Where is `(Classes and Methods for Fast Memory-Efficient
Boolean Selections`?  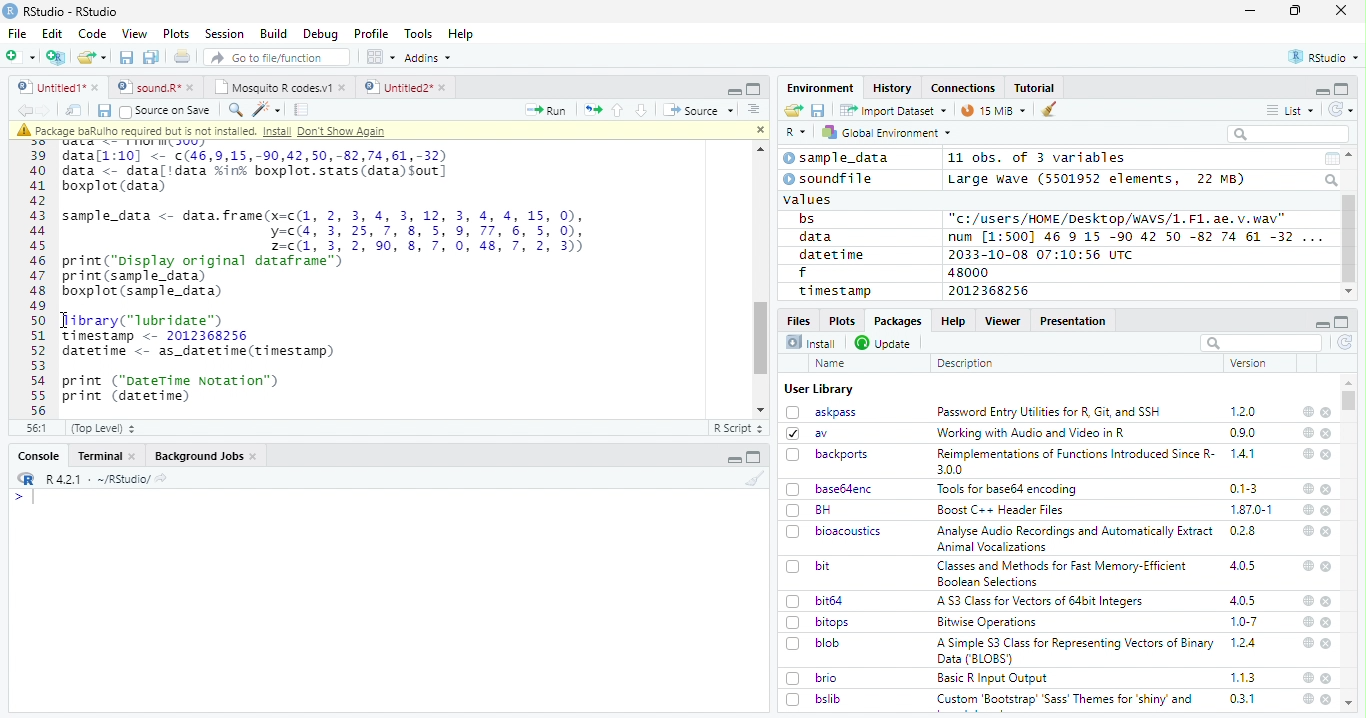 (Classes and Methods for Fast Memory-Efficient
Boolean Selections is located at coordinates (1064, 573).